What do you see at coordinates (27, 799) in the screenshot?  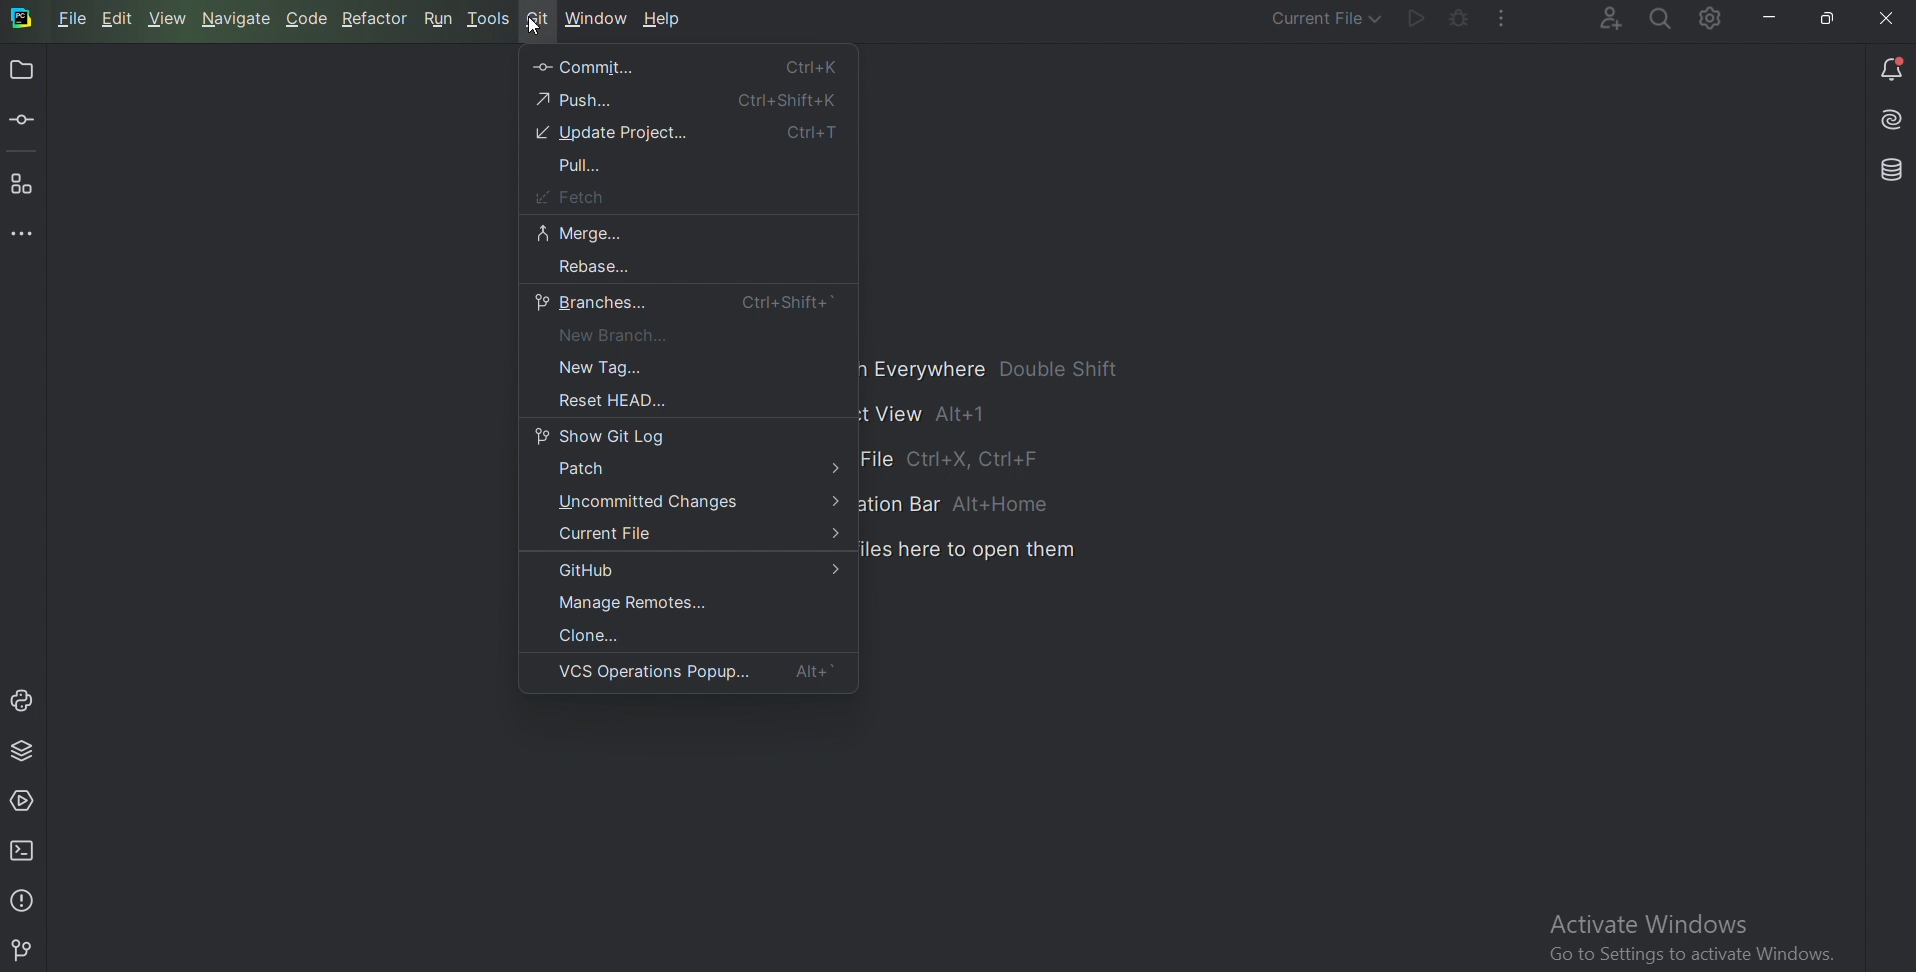 I see `Services` at bounding box center [27, 799].